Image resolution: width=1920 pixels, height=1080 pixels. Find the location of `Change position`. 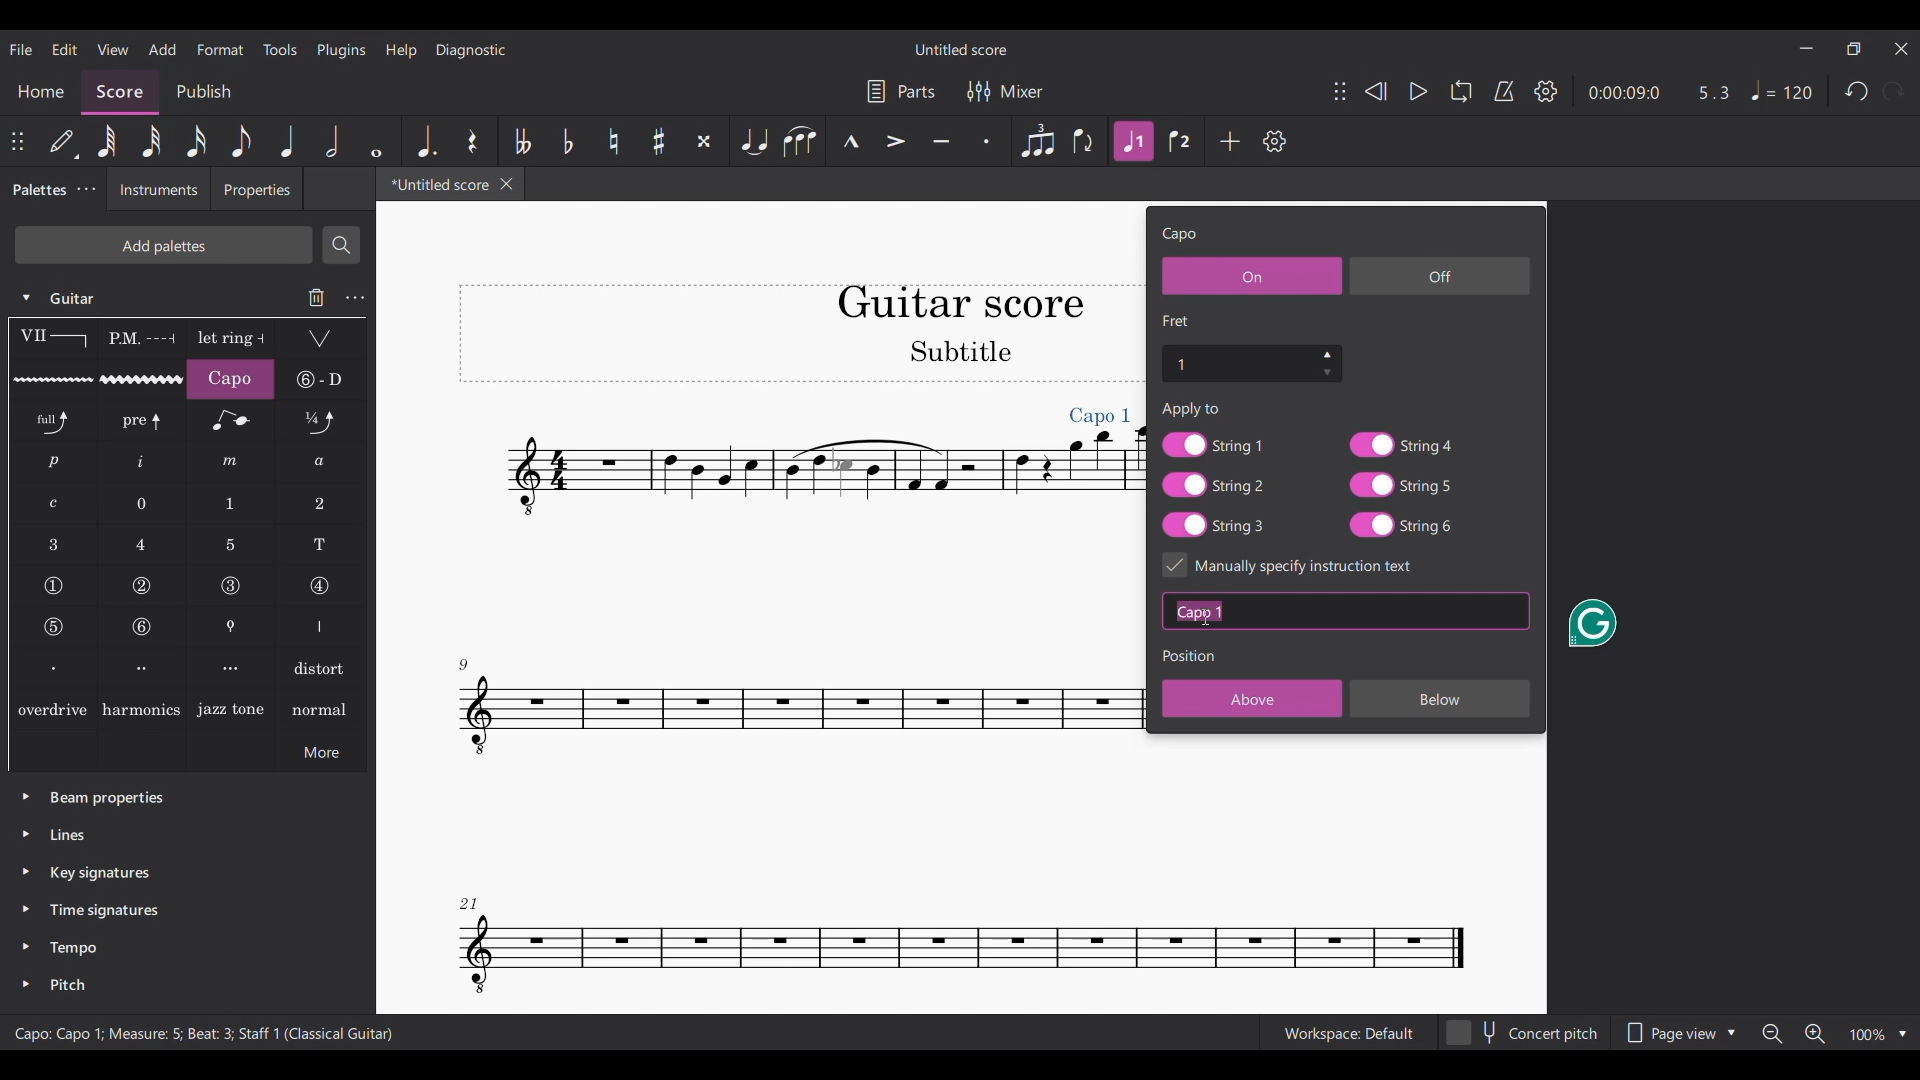

Change position is located at coordinates (17, 141).